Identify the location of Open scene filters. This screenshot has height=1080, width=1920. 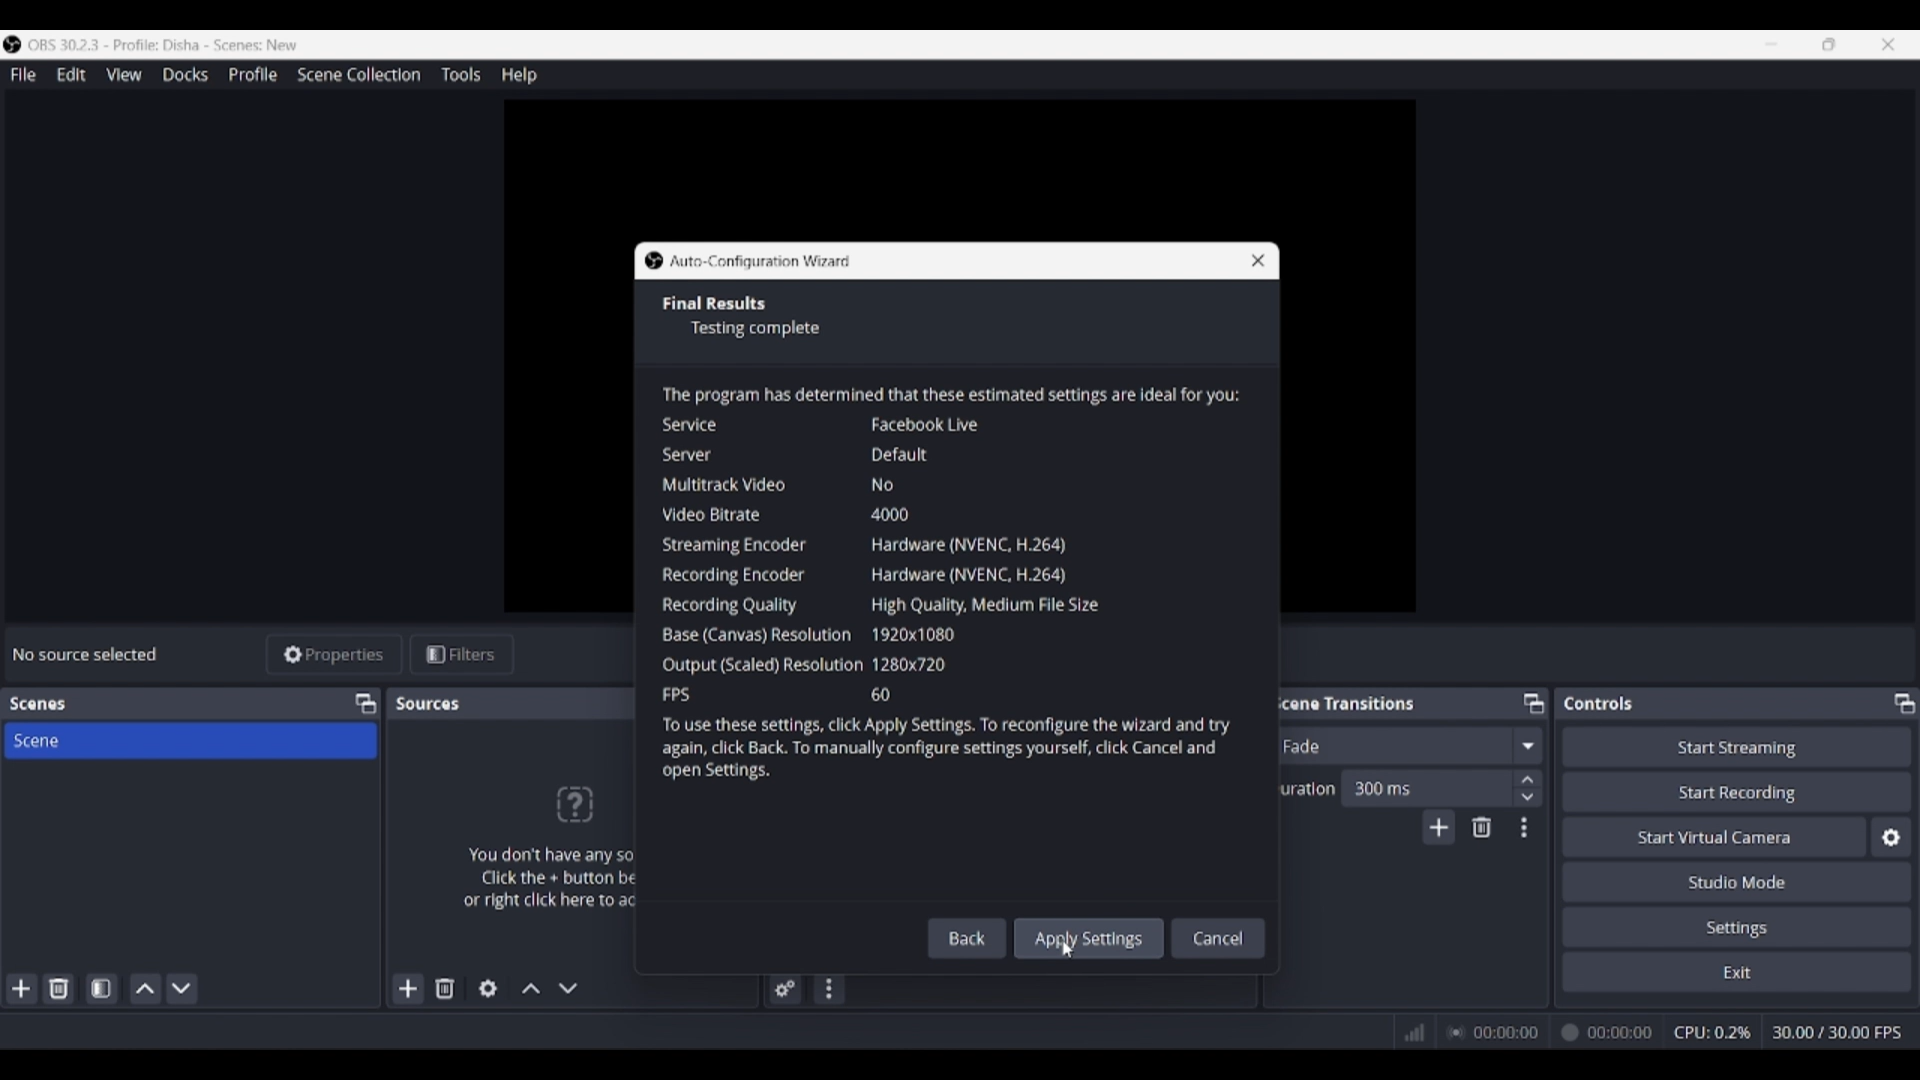
(101, 988).